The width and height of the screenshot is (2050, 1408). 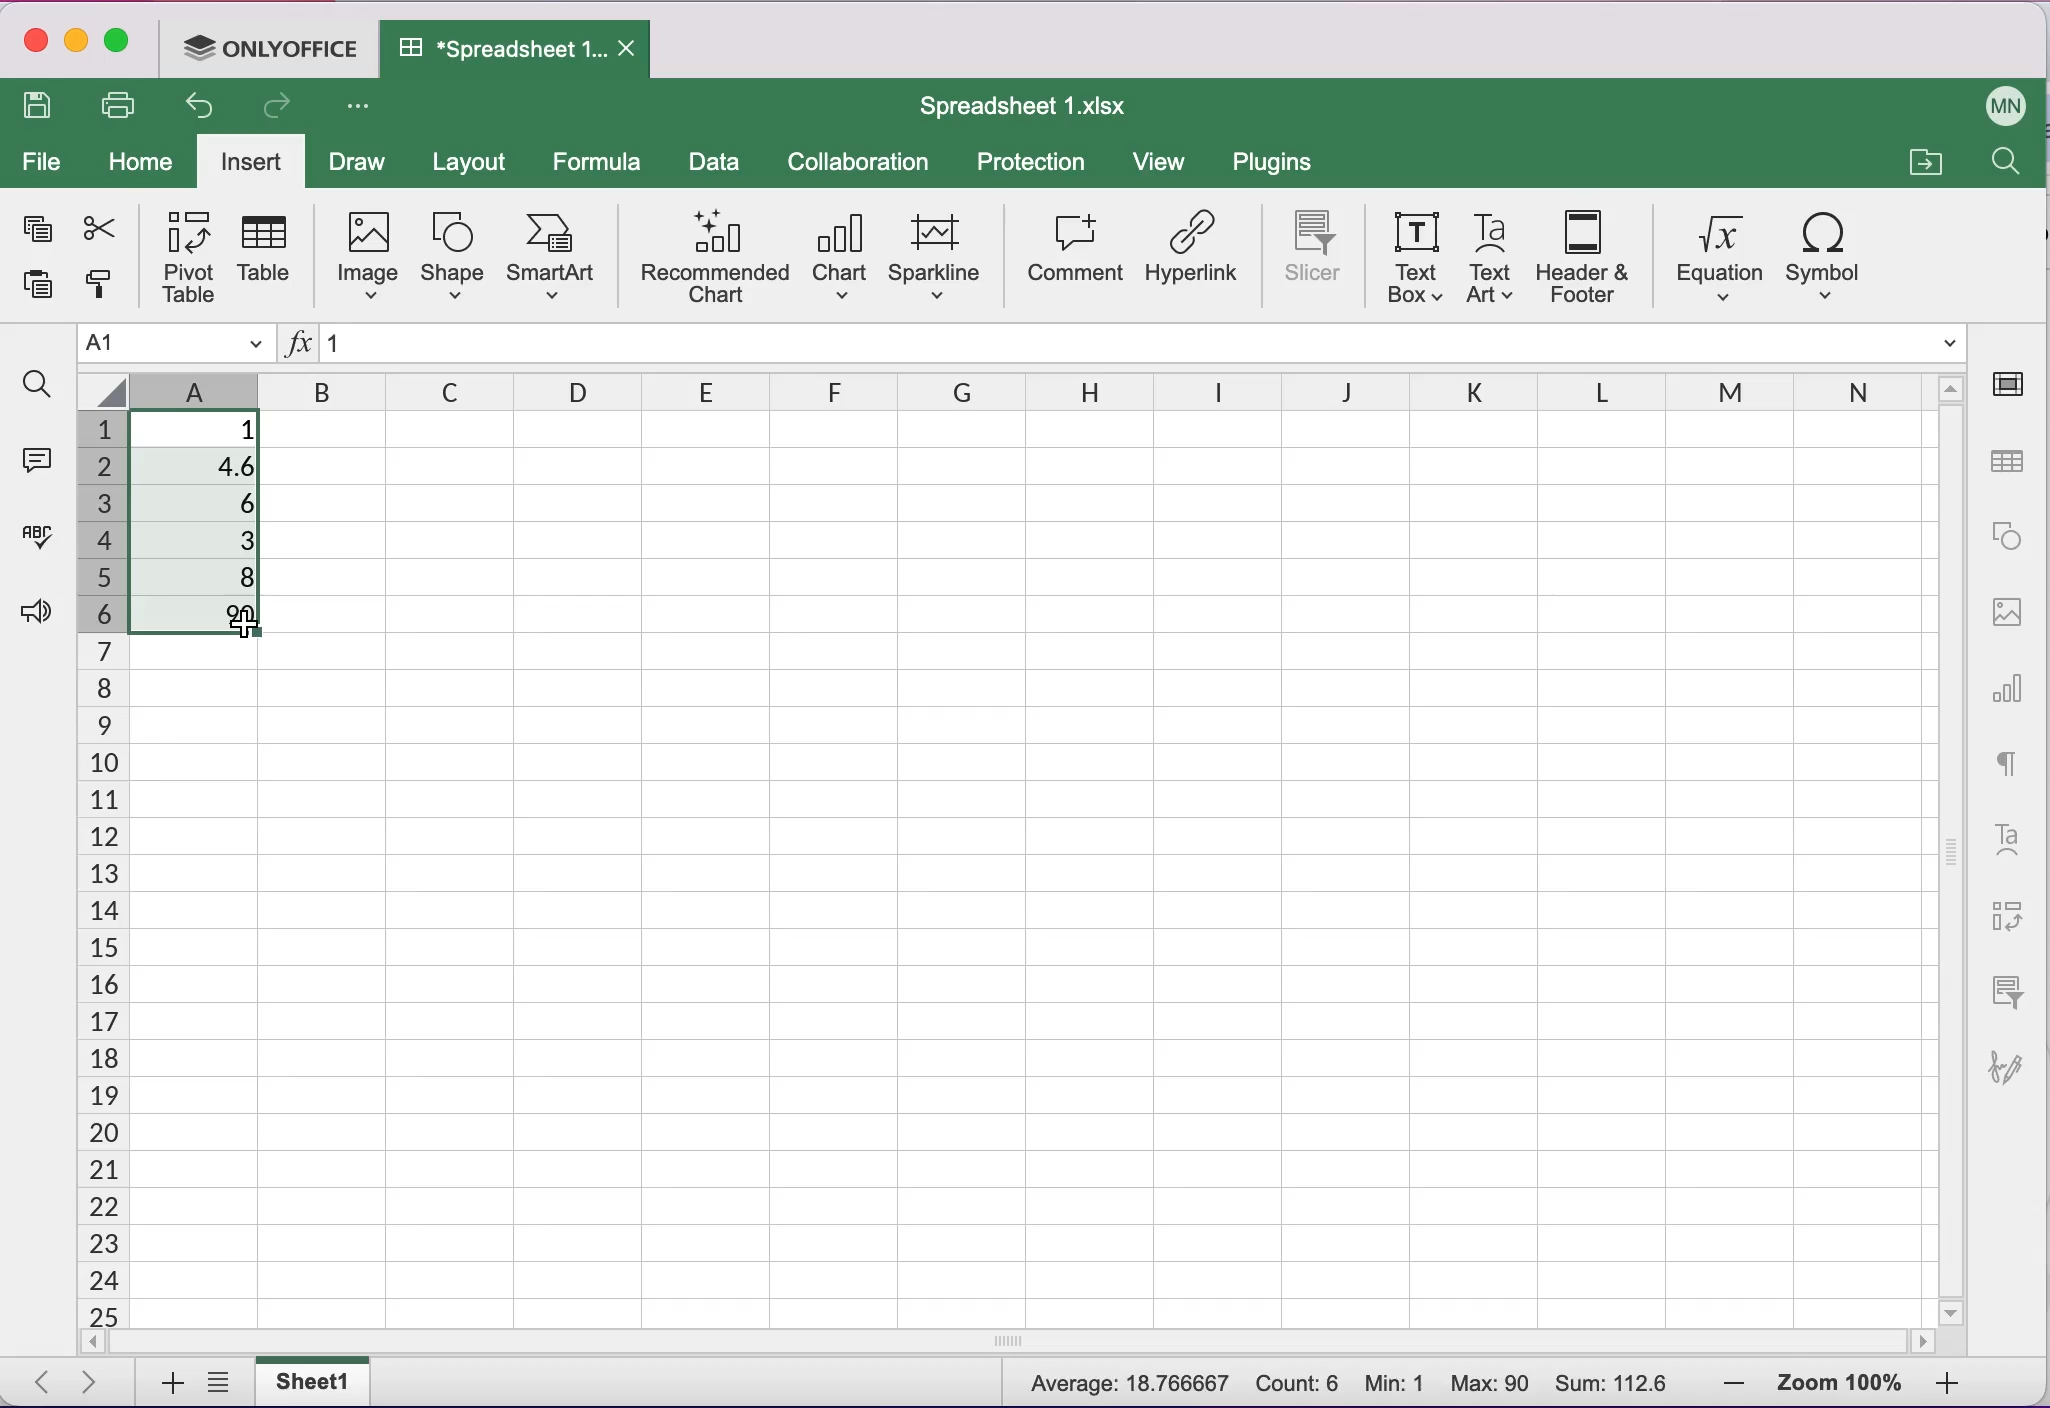 I want to click on vertical scrollbar, so click(x=1949, y=868).